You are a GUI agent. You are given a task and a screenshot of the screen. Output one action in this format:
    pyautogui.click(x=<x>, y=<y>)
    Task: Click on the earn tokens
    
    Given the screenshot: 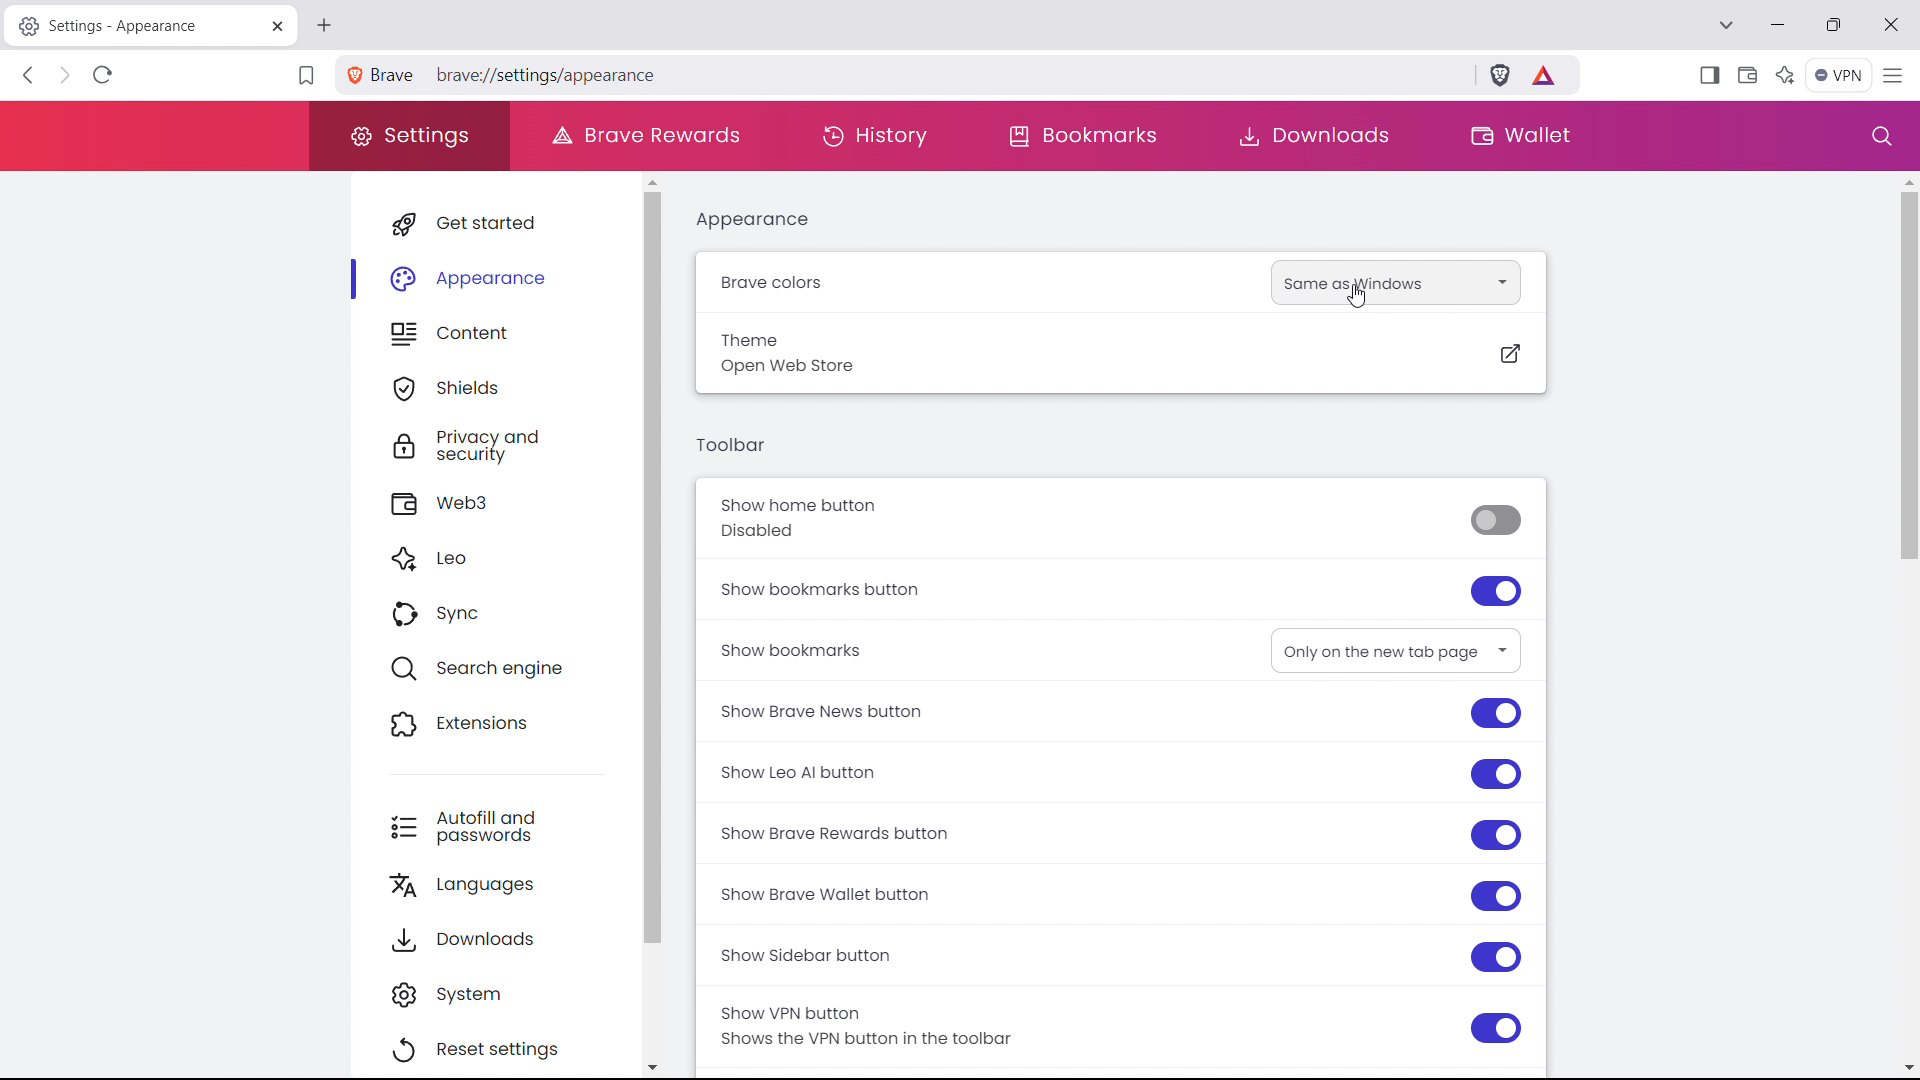 What is the action you would take?
    pyautogui.click(x=1546, y=76)
    